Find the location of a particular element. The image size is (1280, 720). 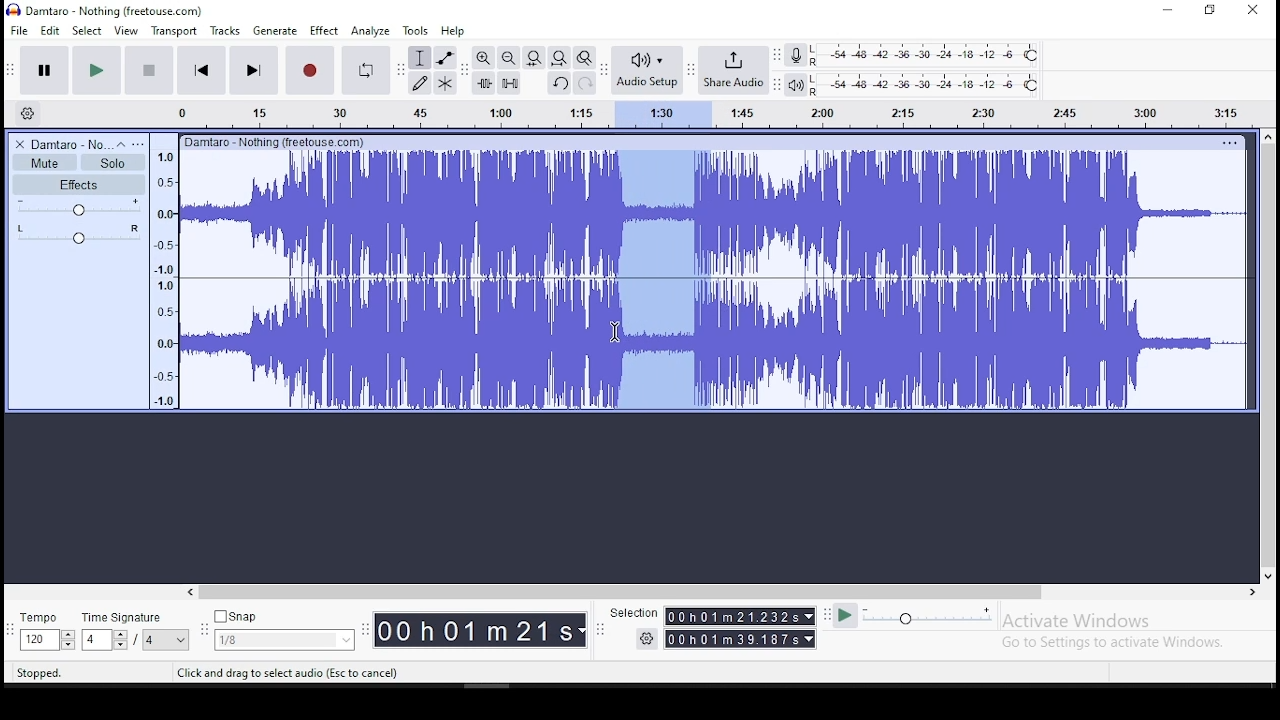

share audio is located at coordinates (735, 72).